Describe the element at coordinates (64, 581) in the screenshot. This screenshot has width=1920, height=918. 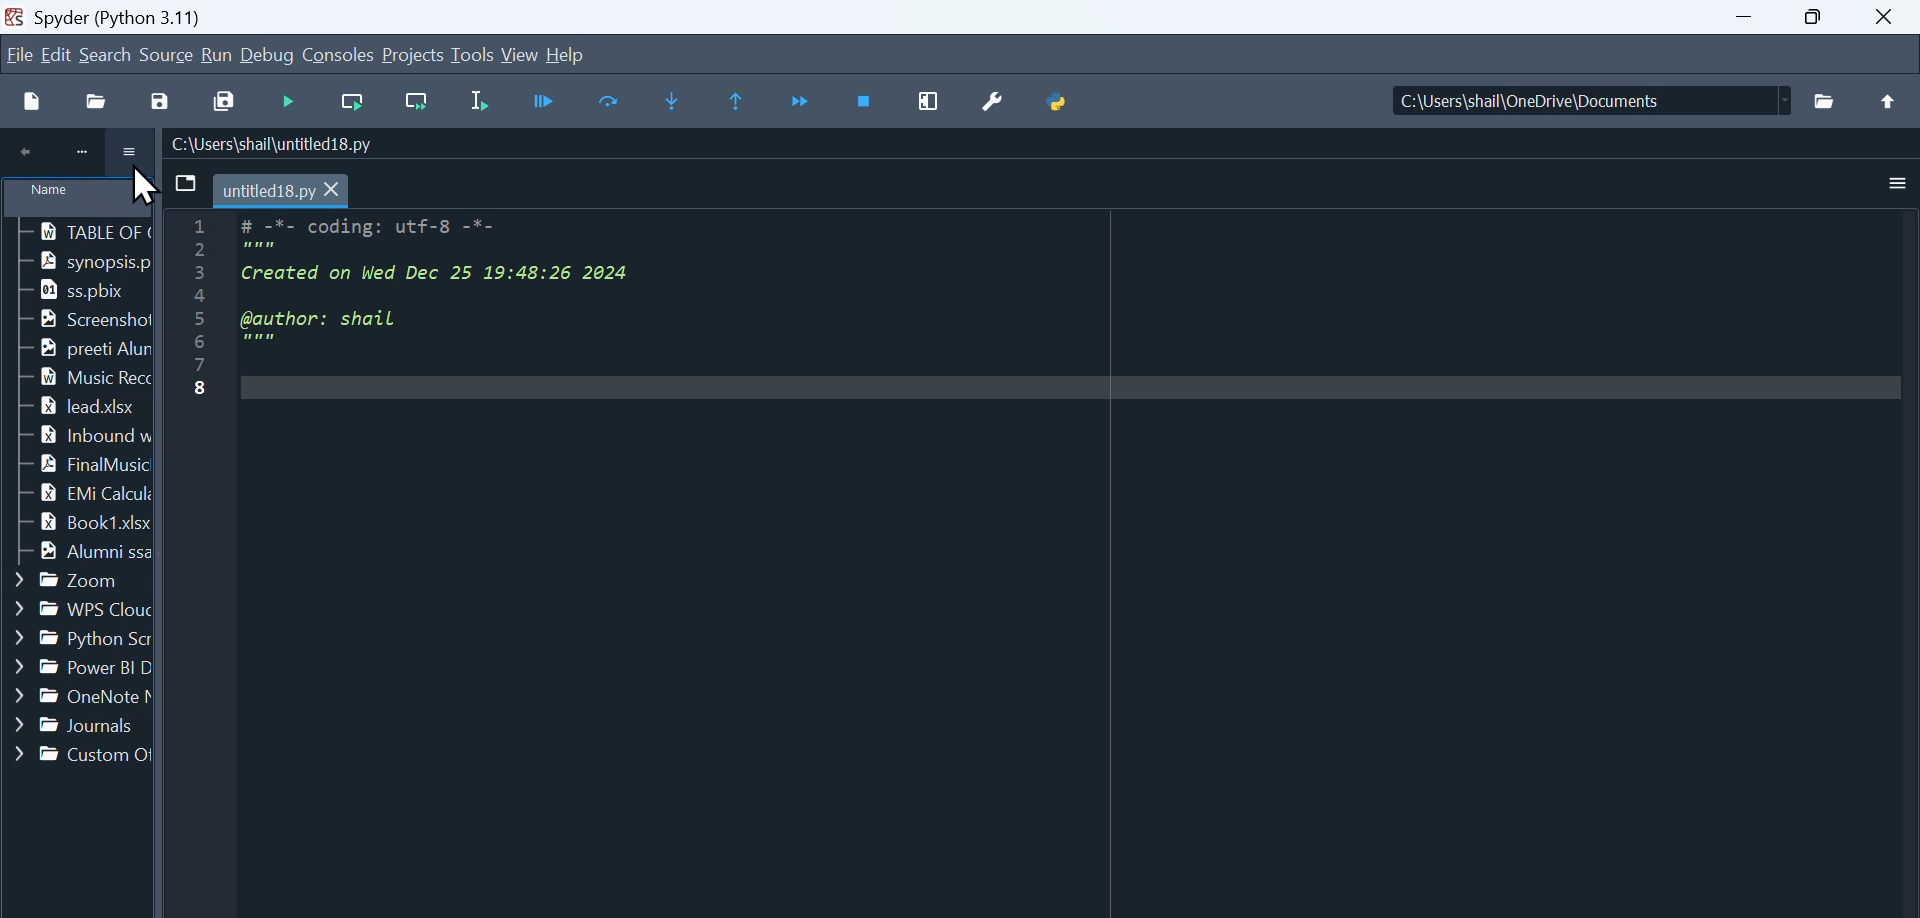
I see `Zoom` at that location.